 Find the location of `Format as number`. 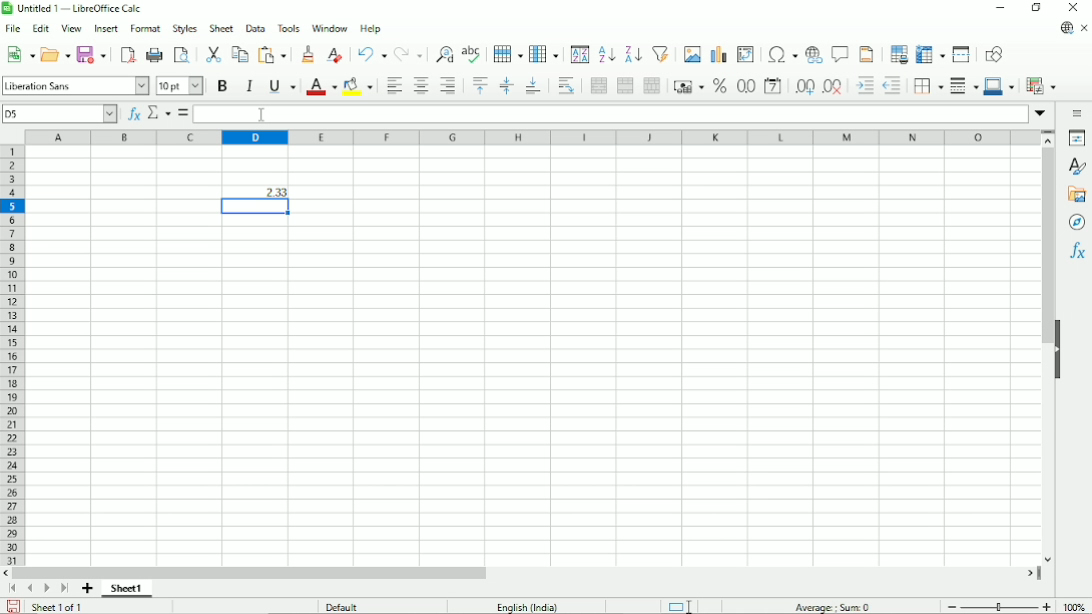

Format as number is located at coordinates (746, 86).